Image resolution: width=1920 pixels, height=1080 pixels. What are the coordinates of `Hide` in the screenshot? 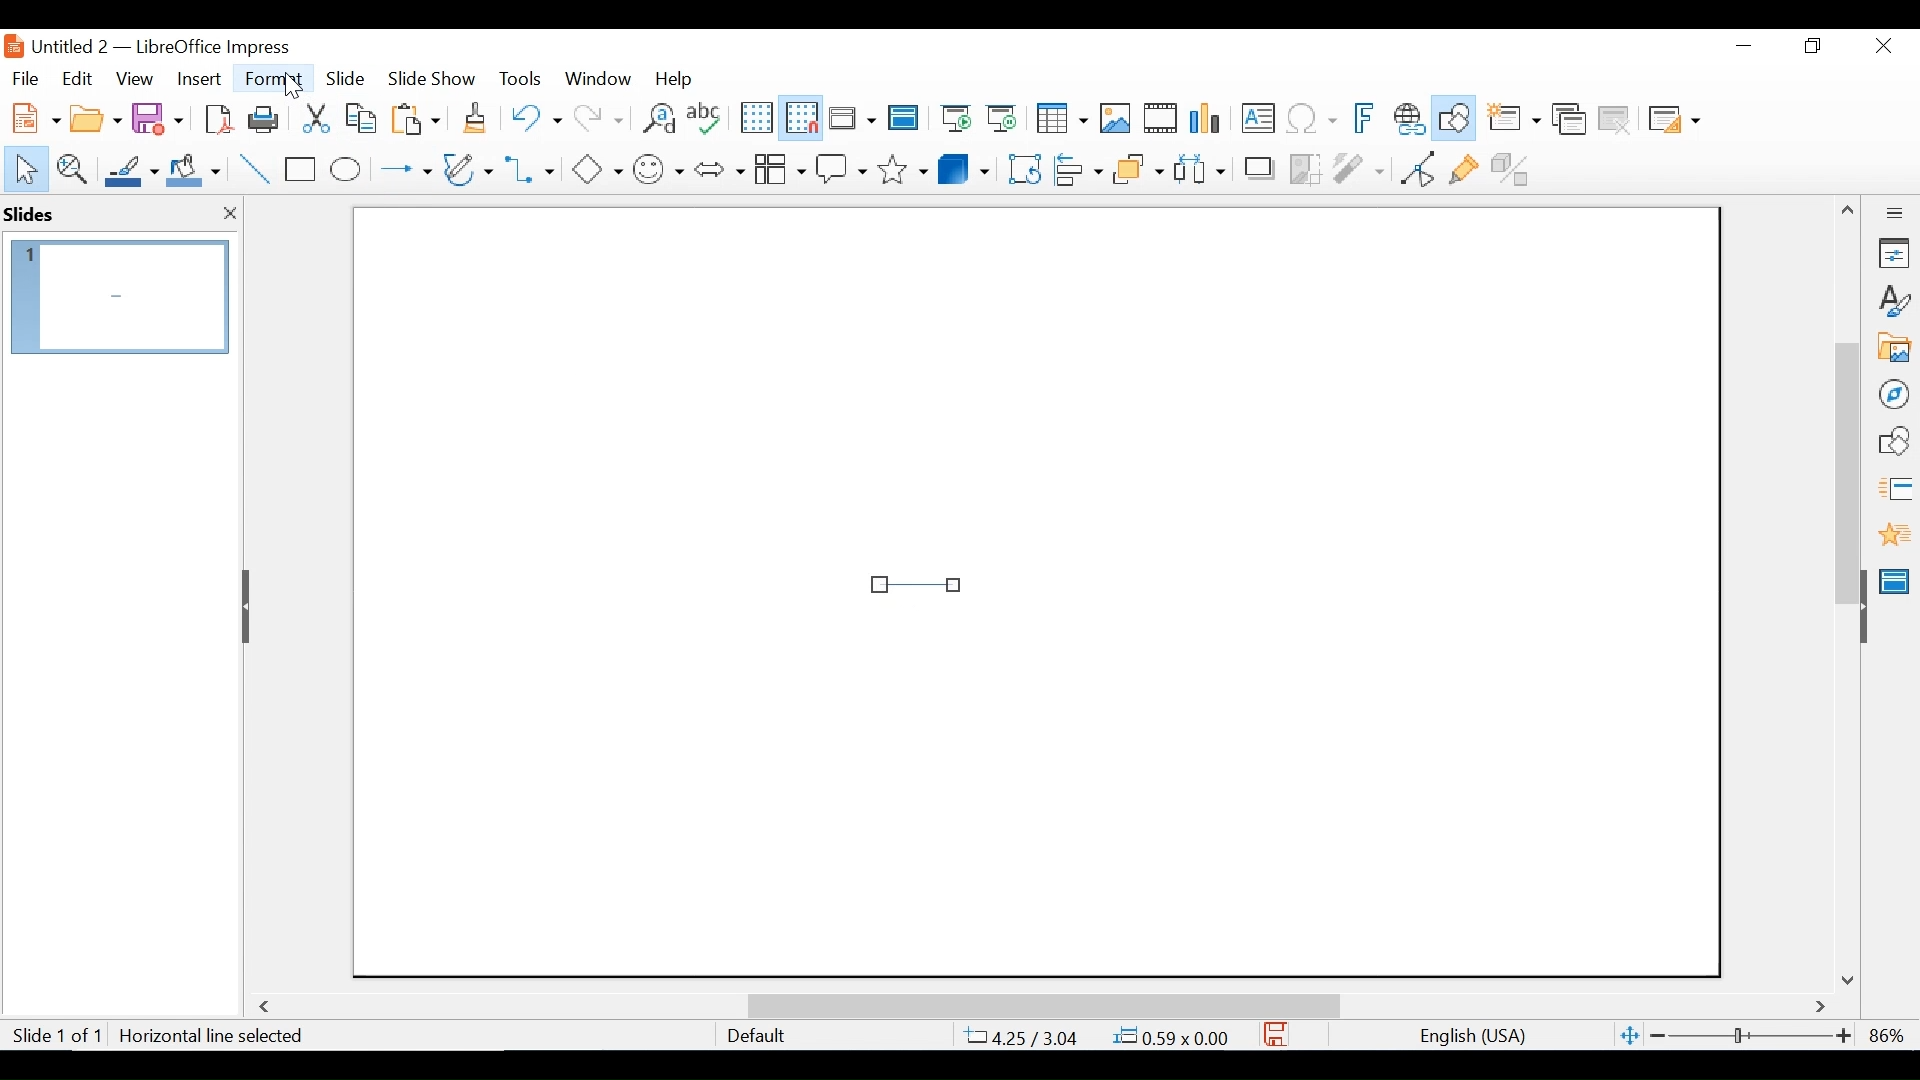 It's located at (1862, 602).